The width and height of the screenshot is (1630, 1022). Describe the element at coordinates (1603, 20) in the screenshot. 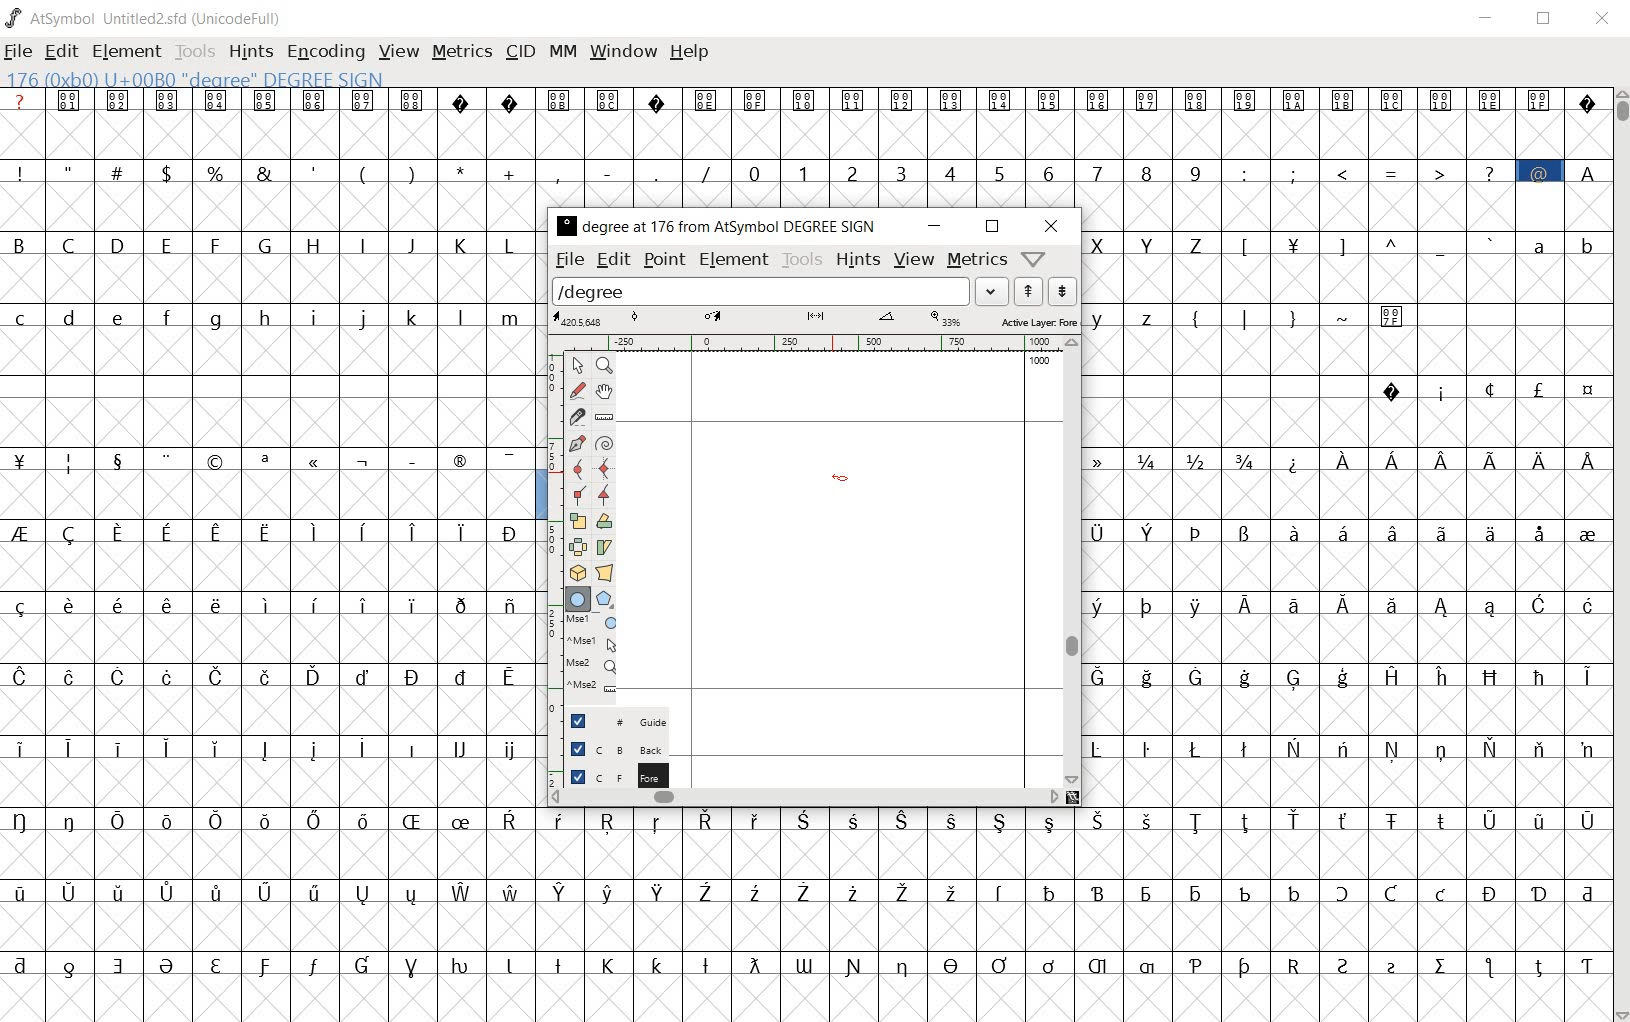

I see `close` at that location.